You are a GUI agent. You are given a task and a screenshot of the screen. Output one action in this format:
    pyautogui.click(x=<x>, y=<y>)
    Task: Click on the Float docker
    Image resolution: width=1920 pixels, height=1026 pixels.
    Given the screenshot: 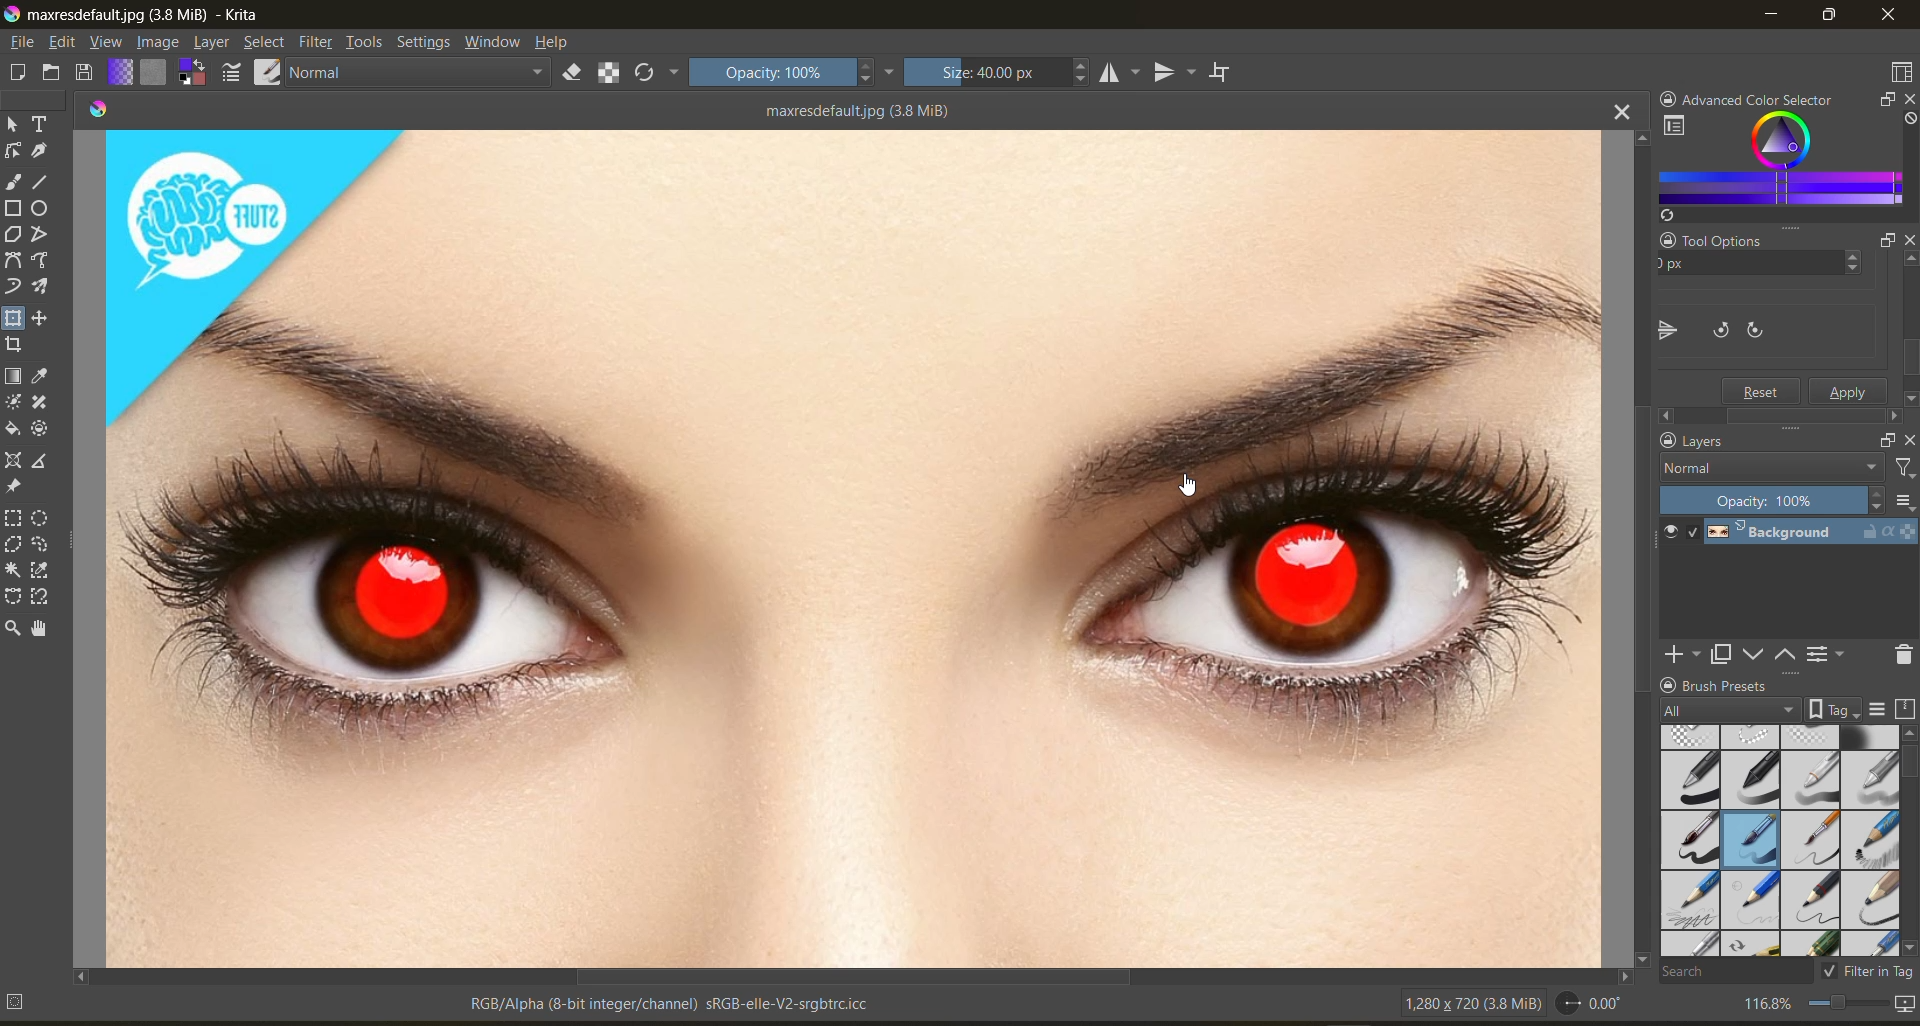 What is the action you would take?
    pyautogui.click(x=1876, y=240)
    